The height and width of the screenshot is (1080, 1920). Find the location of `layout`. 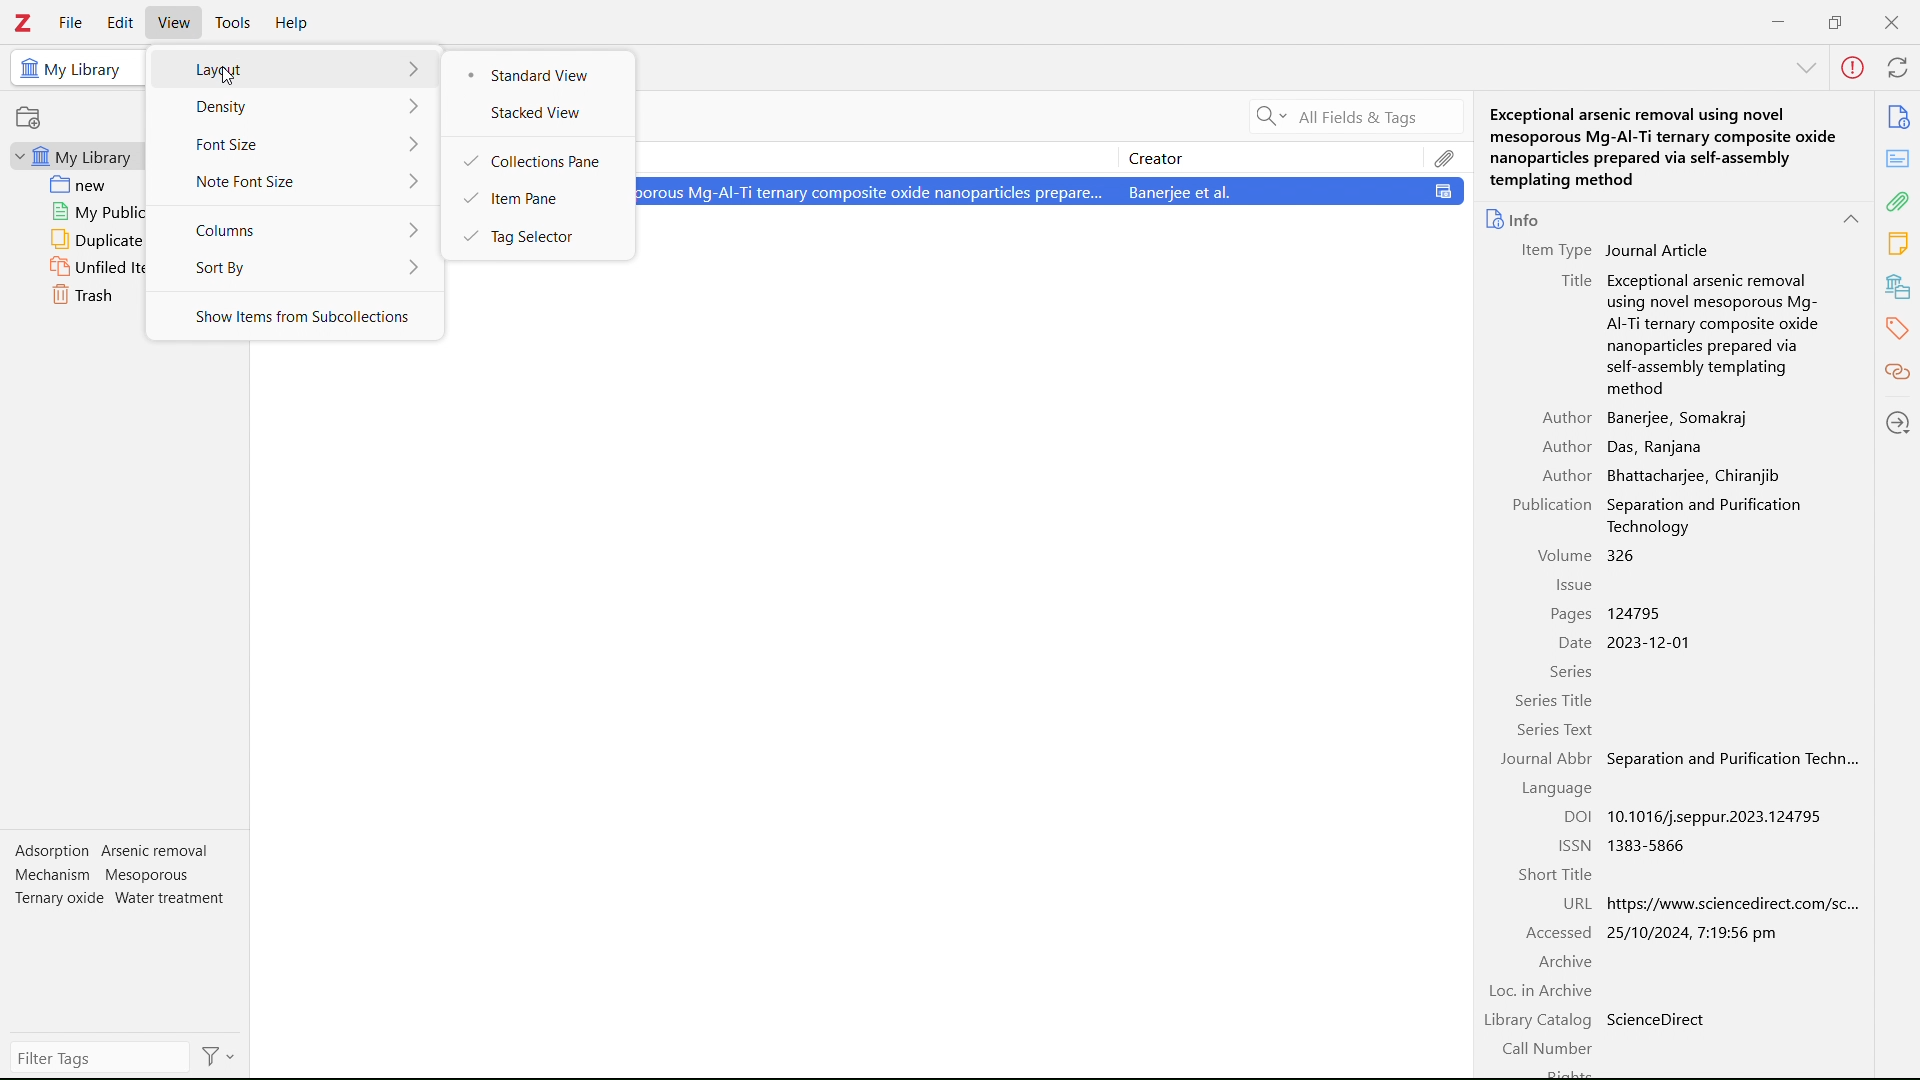

layout is located at coordinates (296, 68).